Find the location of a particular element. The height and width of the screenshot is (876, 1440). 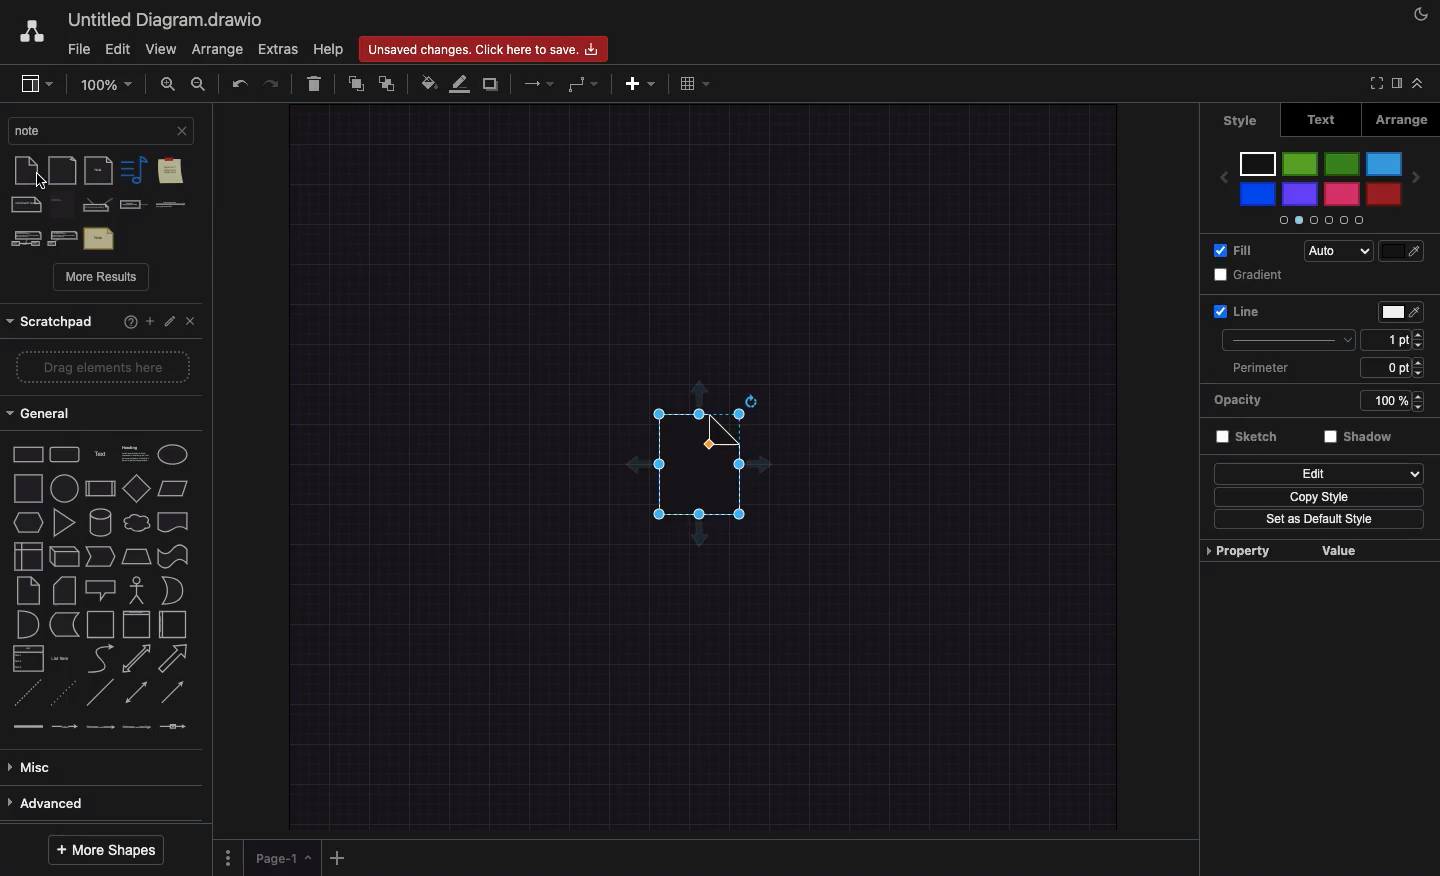

Options is located at coordinates (228, 859).